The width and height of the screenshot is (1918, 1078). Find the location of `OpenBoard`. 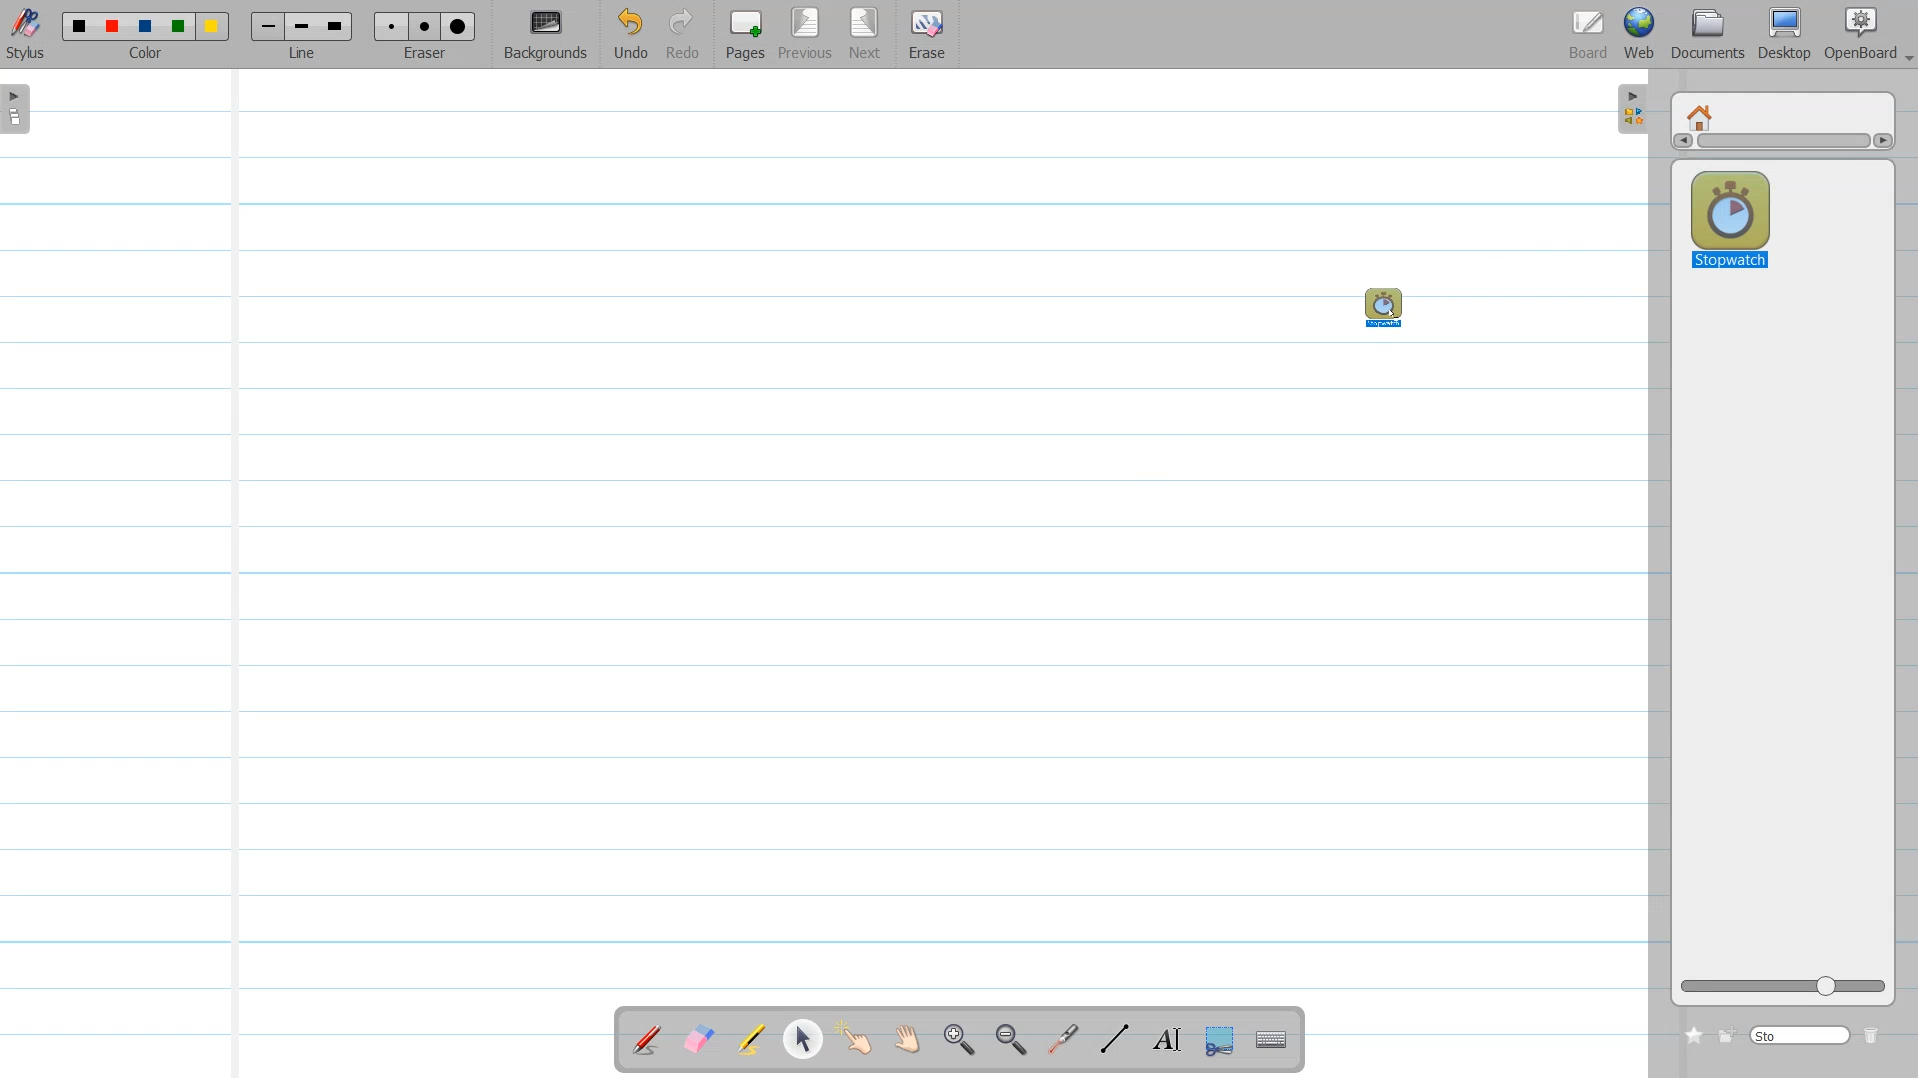

OpenBoard is located at coordinates (1858, 34).